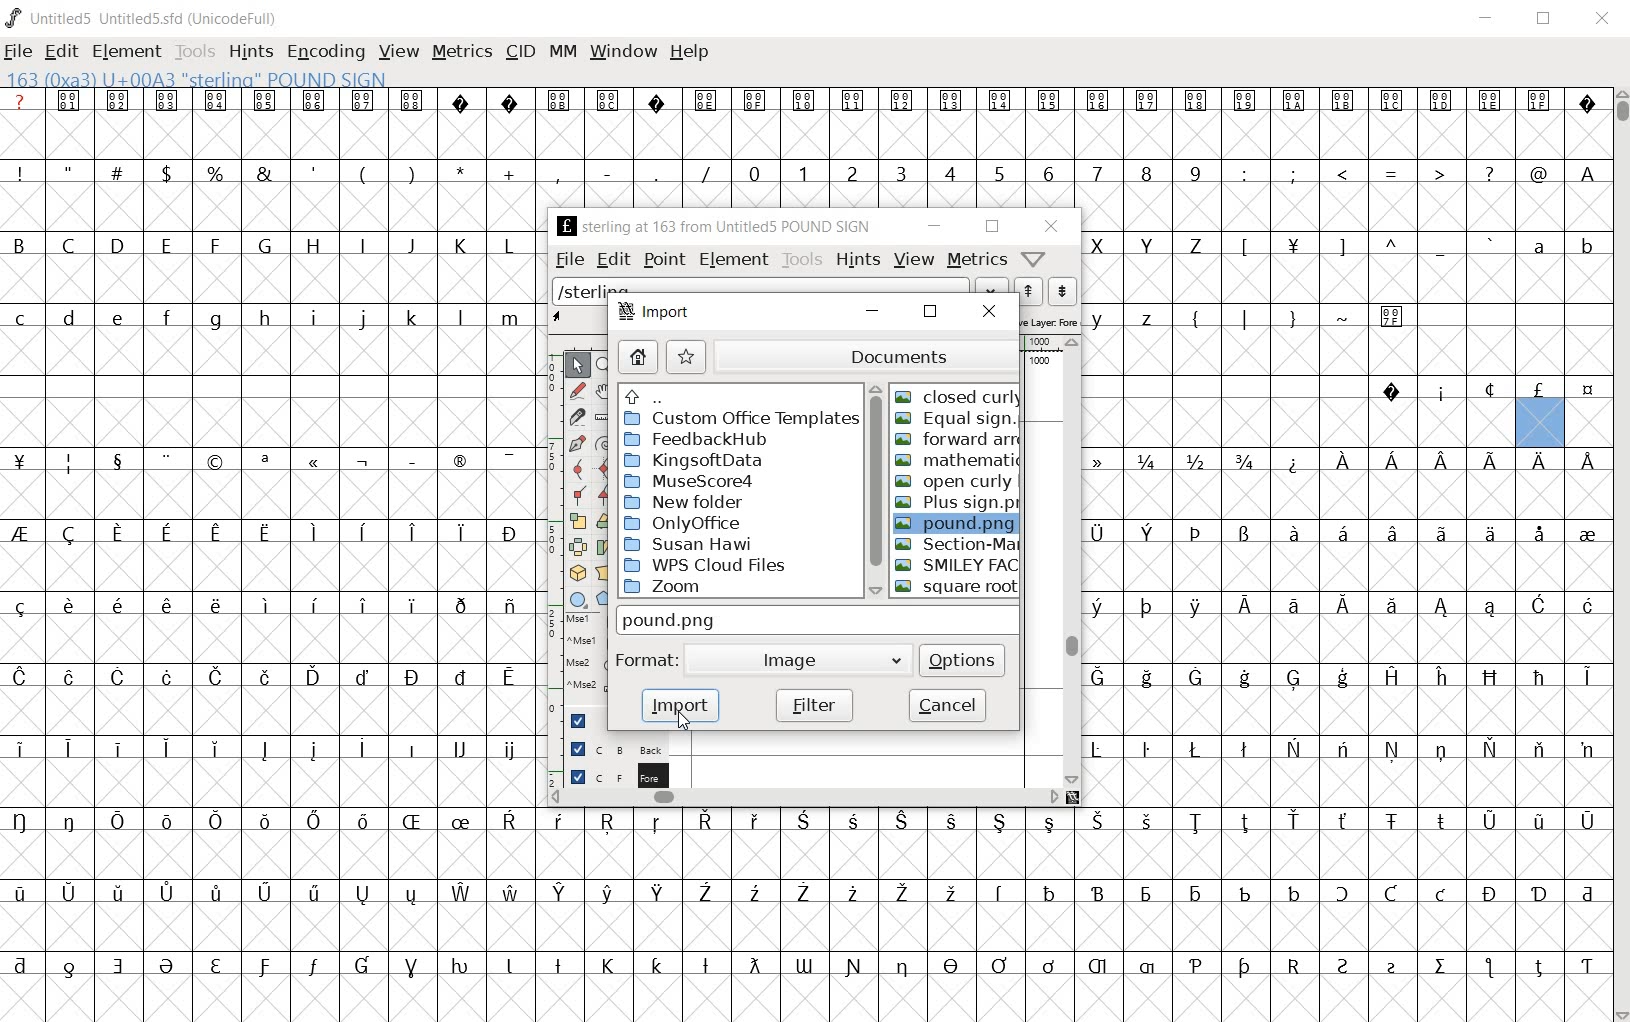 This screenshot has width=1630, height=1022. What do you see at coordinates (654, 100) in the screenshot?
I see `Symbol` at bounding box center [654, 100].